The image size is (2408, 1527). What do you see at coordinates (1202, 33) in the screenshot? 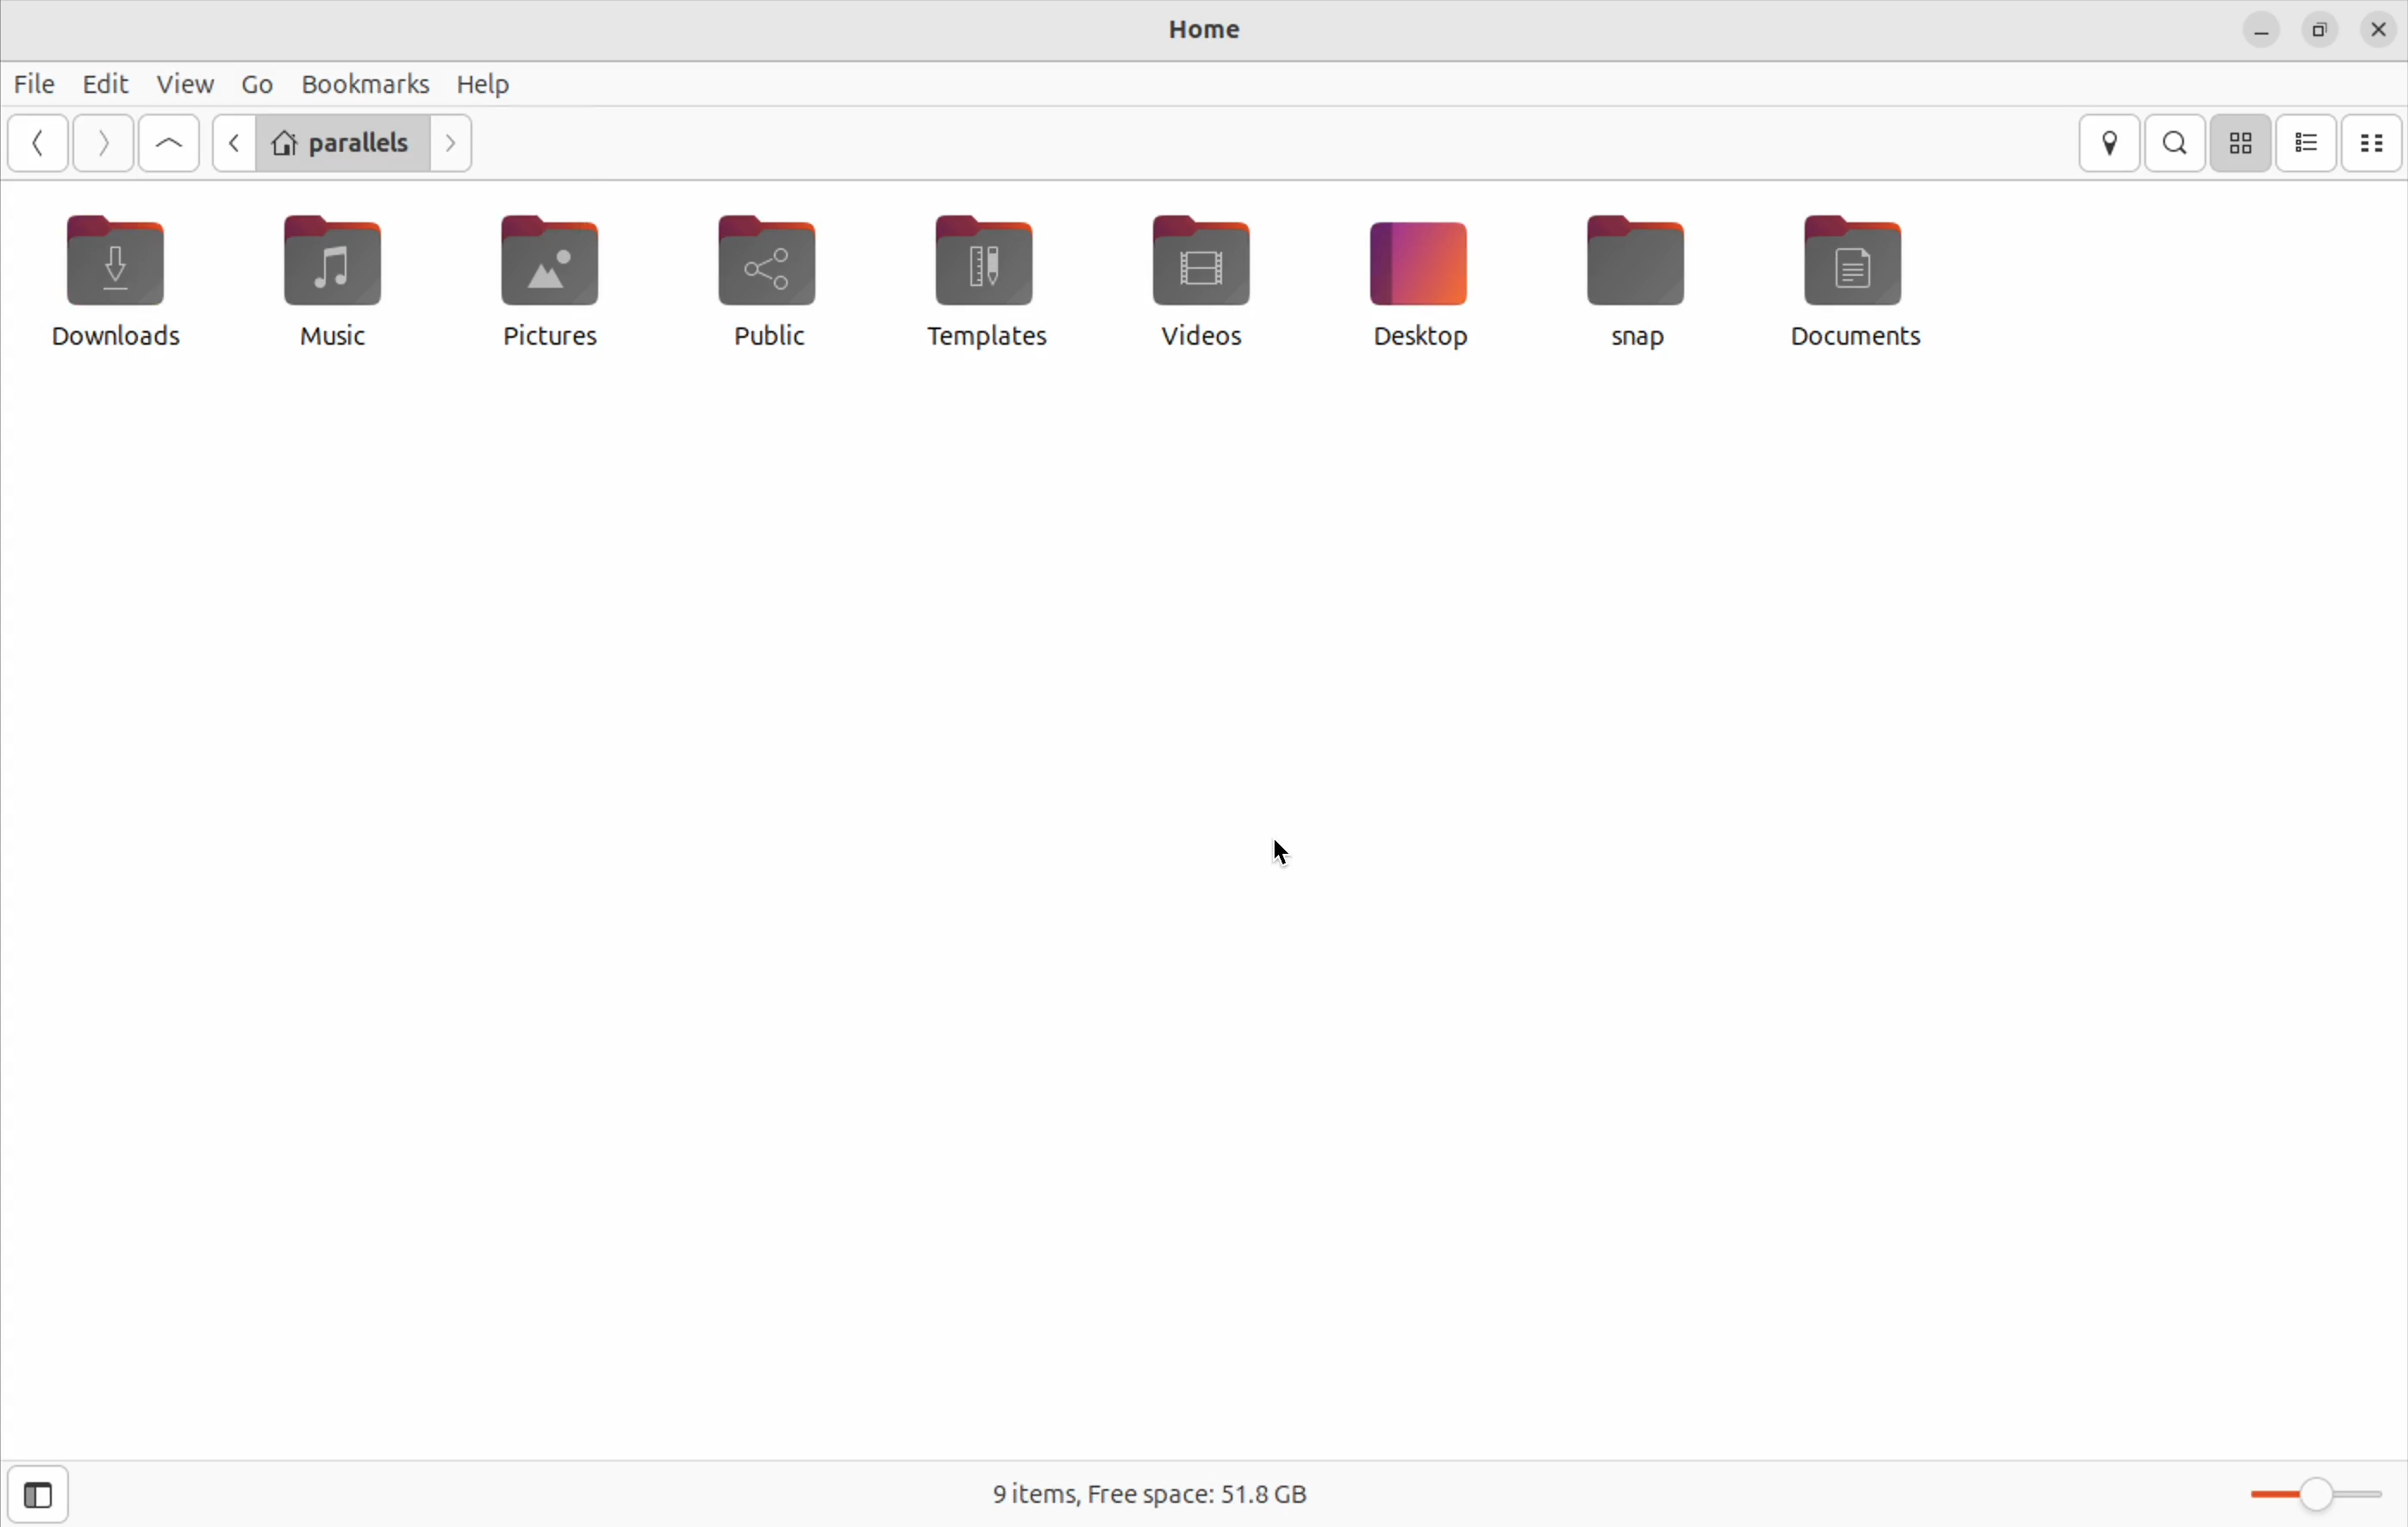
I see `home` at bounding box center [1202, 33].